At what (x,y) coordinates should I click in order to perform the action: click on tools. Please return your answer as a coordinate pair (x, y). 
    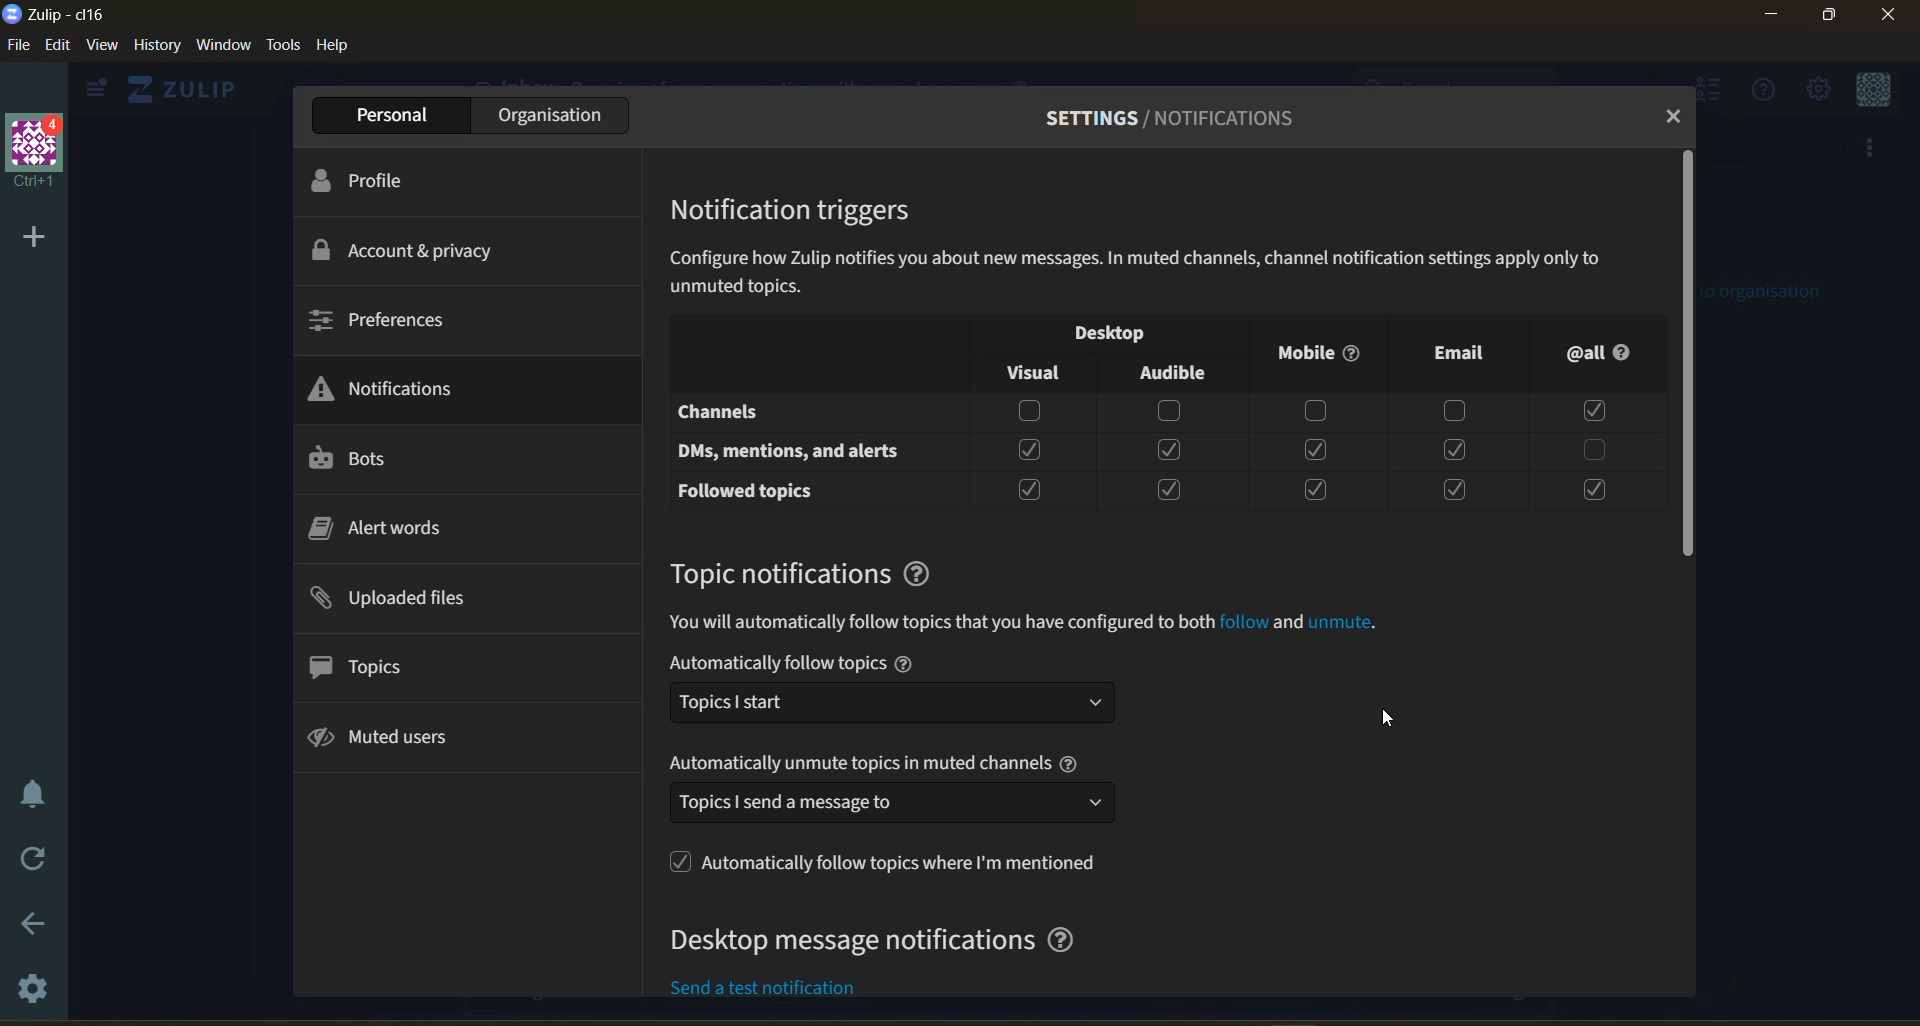
    Looking at the image, I should click on (285, 46).